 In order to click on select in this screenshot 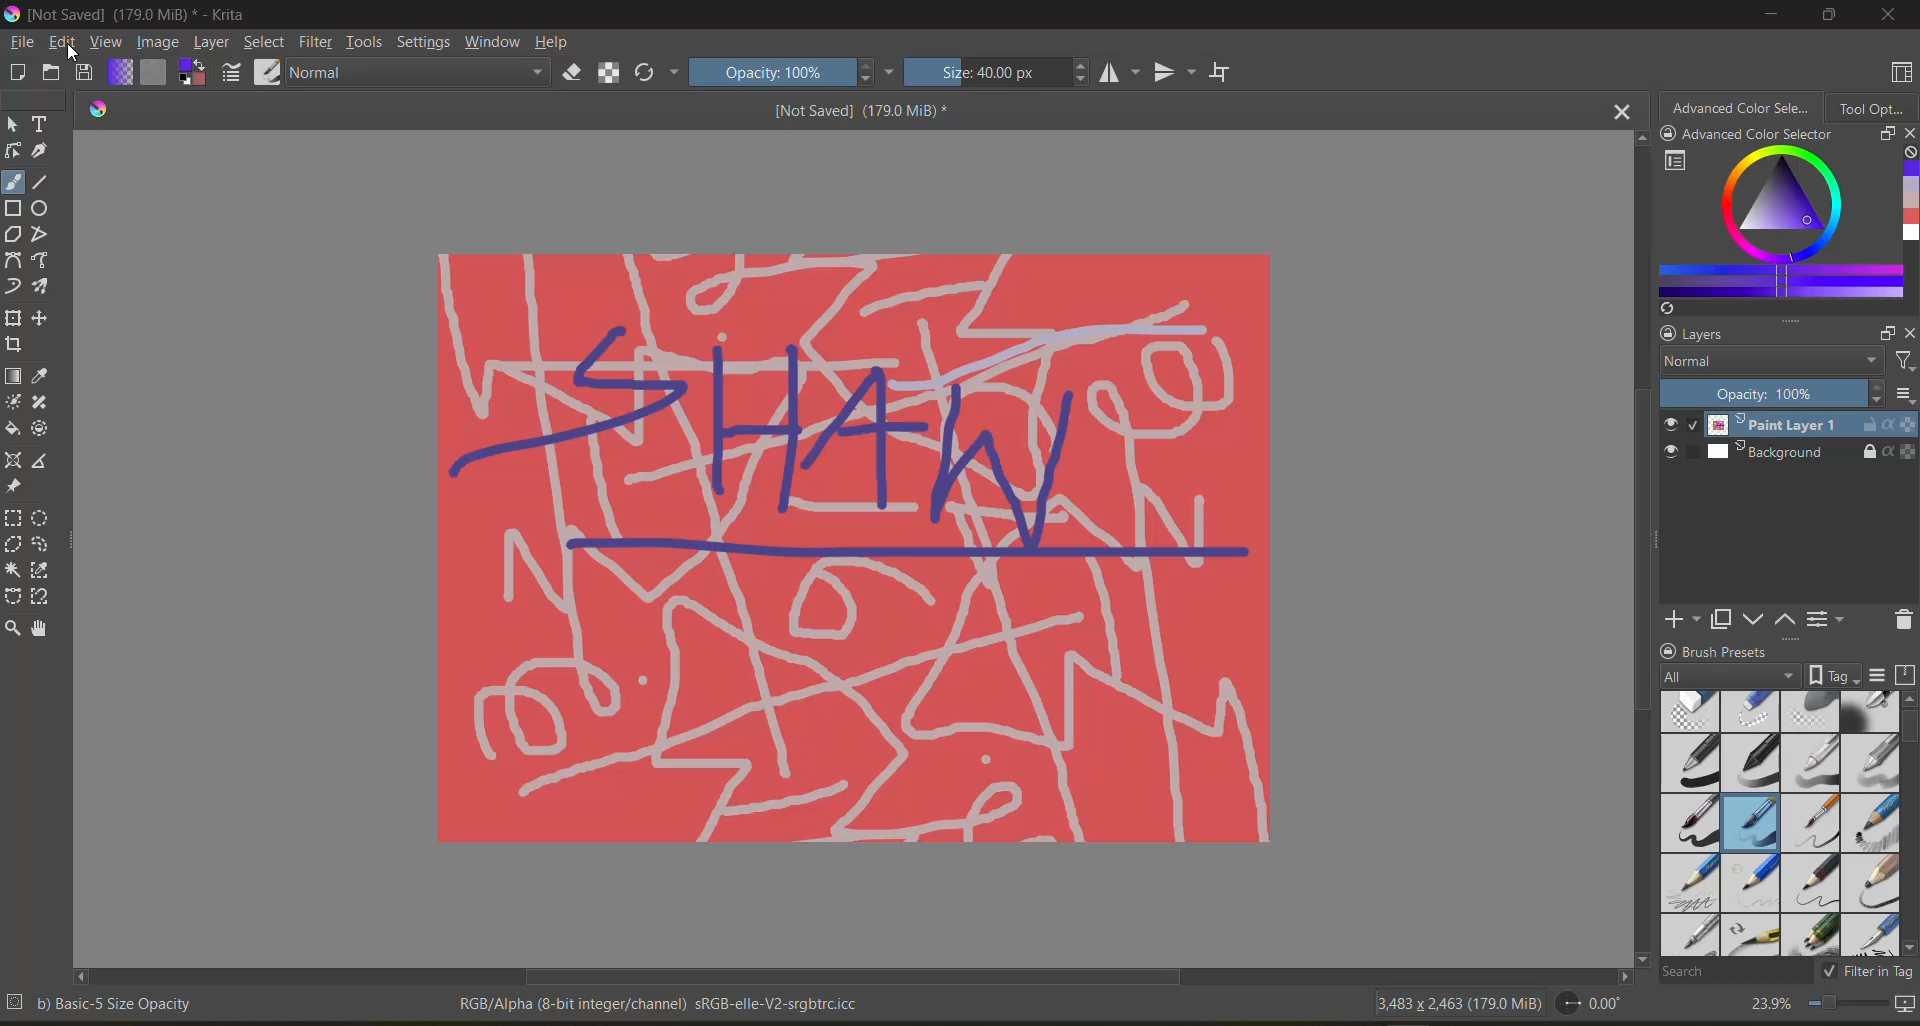, I will do `click(264, 42)`.